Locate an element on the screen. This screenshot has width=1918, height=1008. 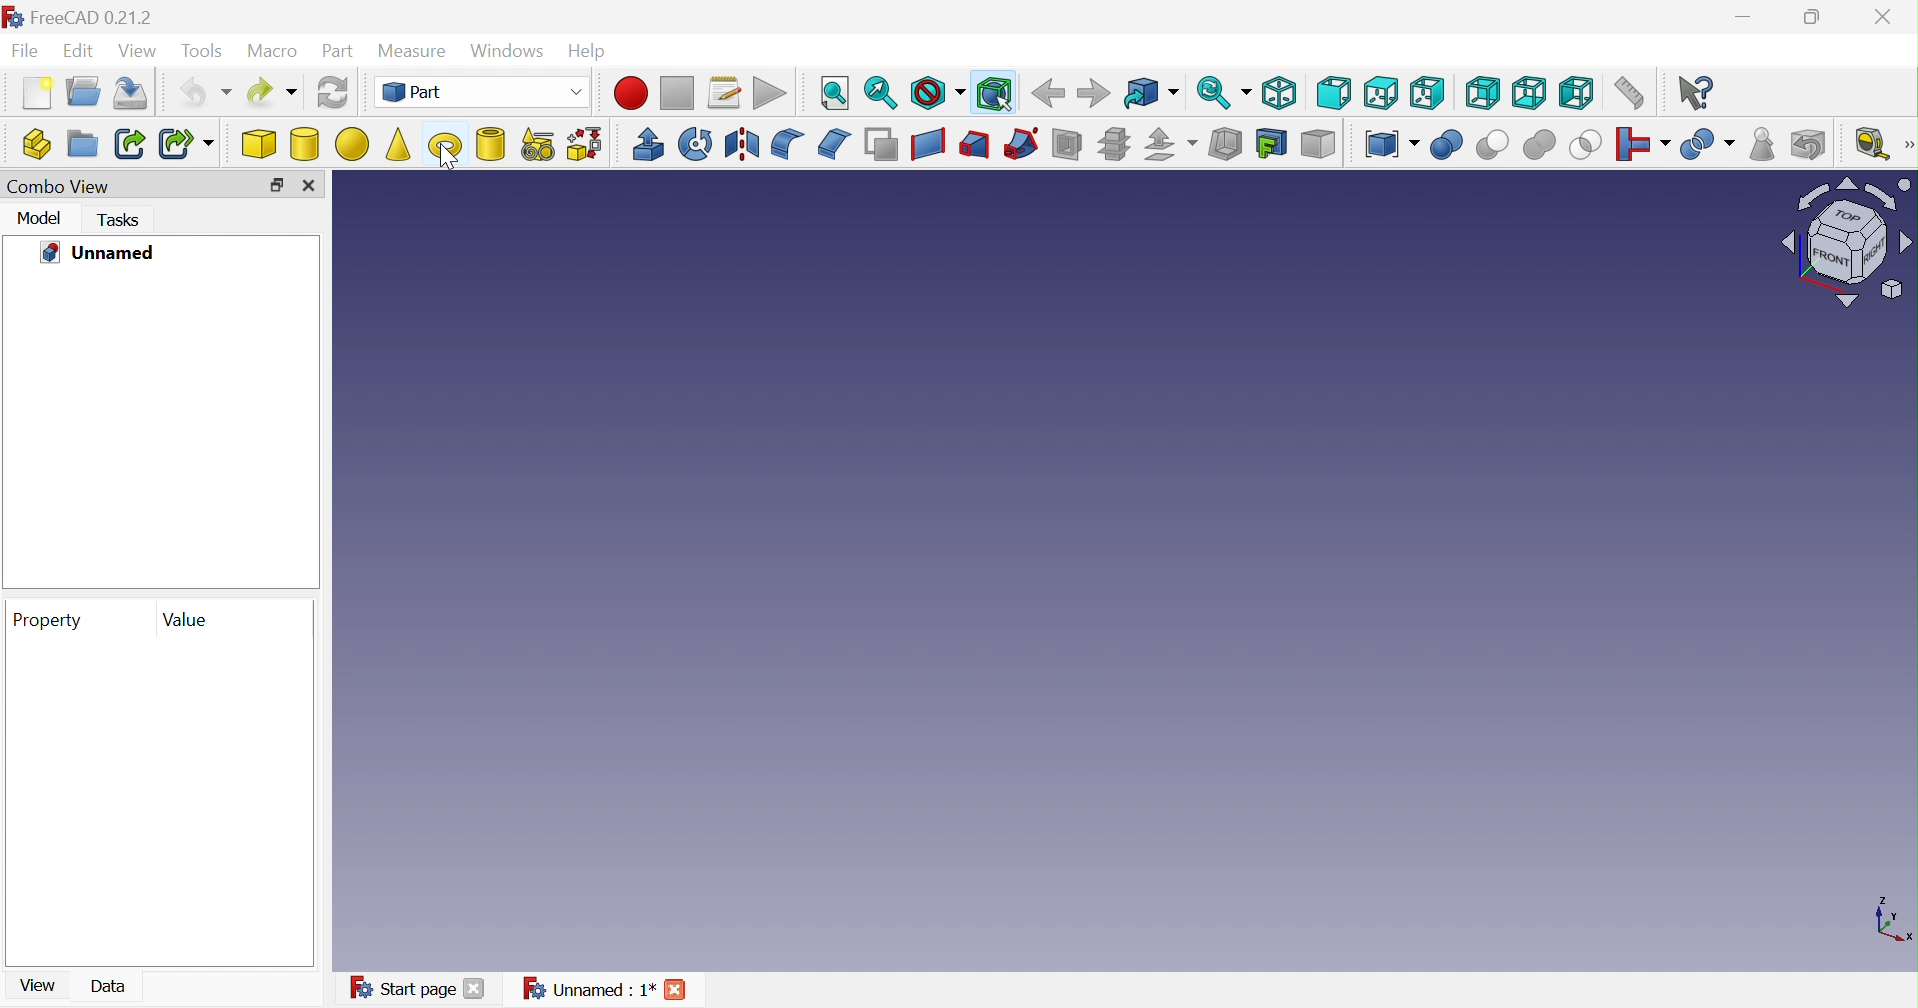
cursor is located at coordinates (447, 163).